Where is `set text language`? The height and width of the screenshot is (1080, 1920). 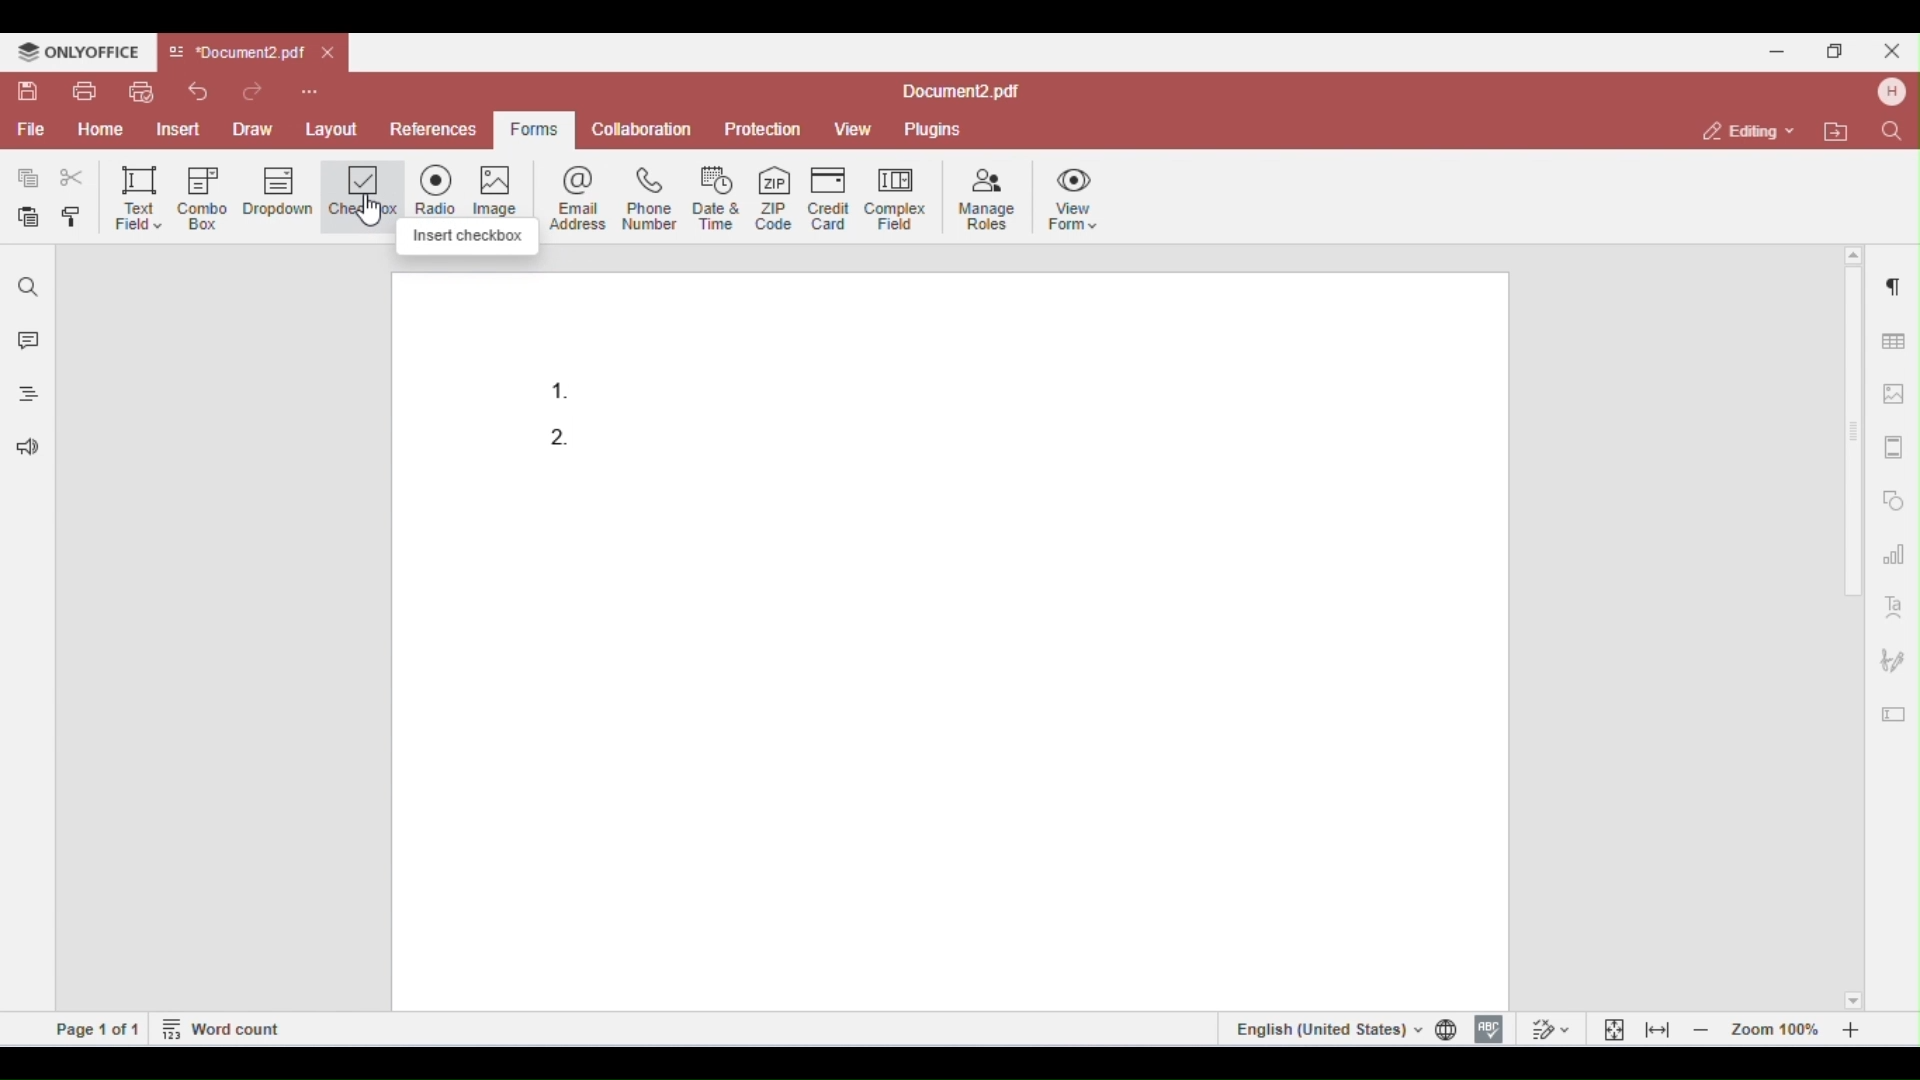
set text language is located at coordinates (1325, 1028).